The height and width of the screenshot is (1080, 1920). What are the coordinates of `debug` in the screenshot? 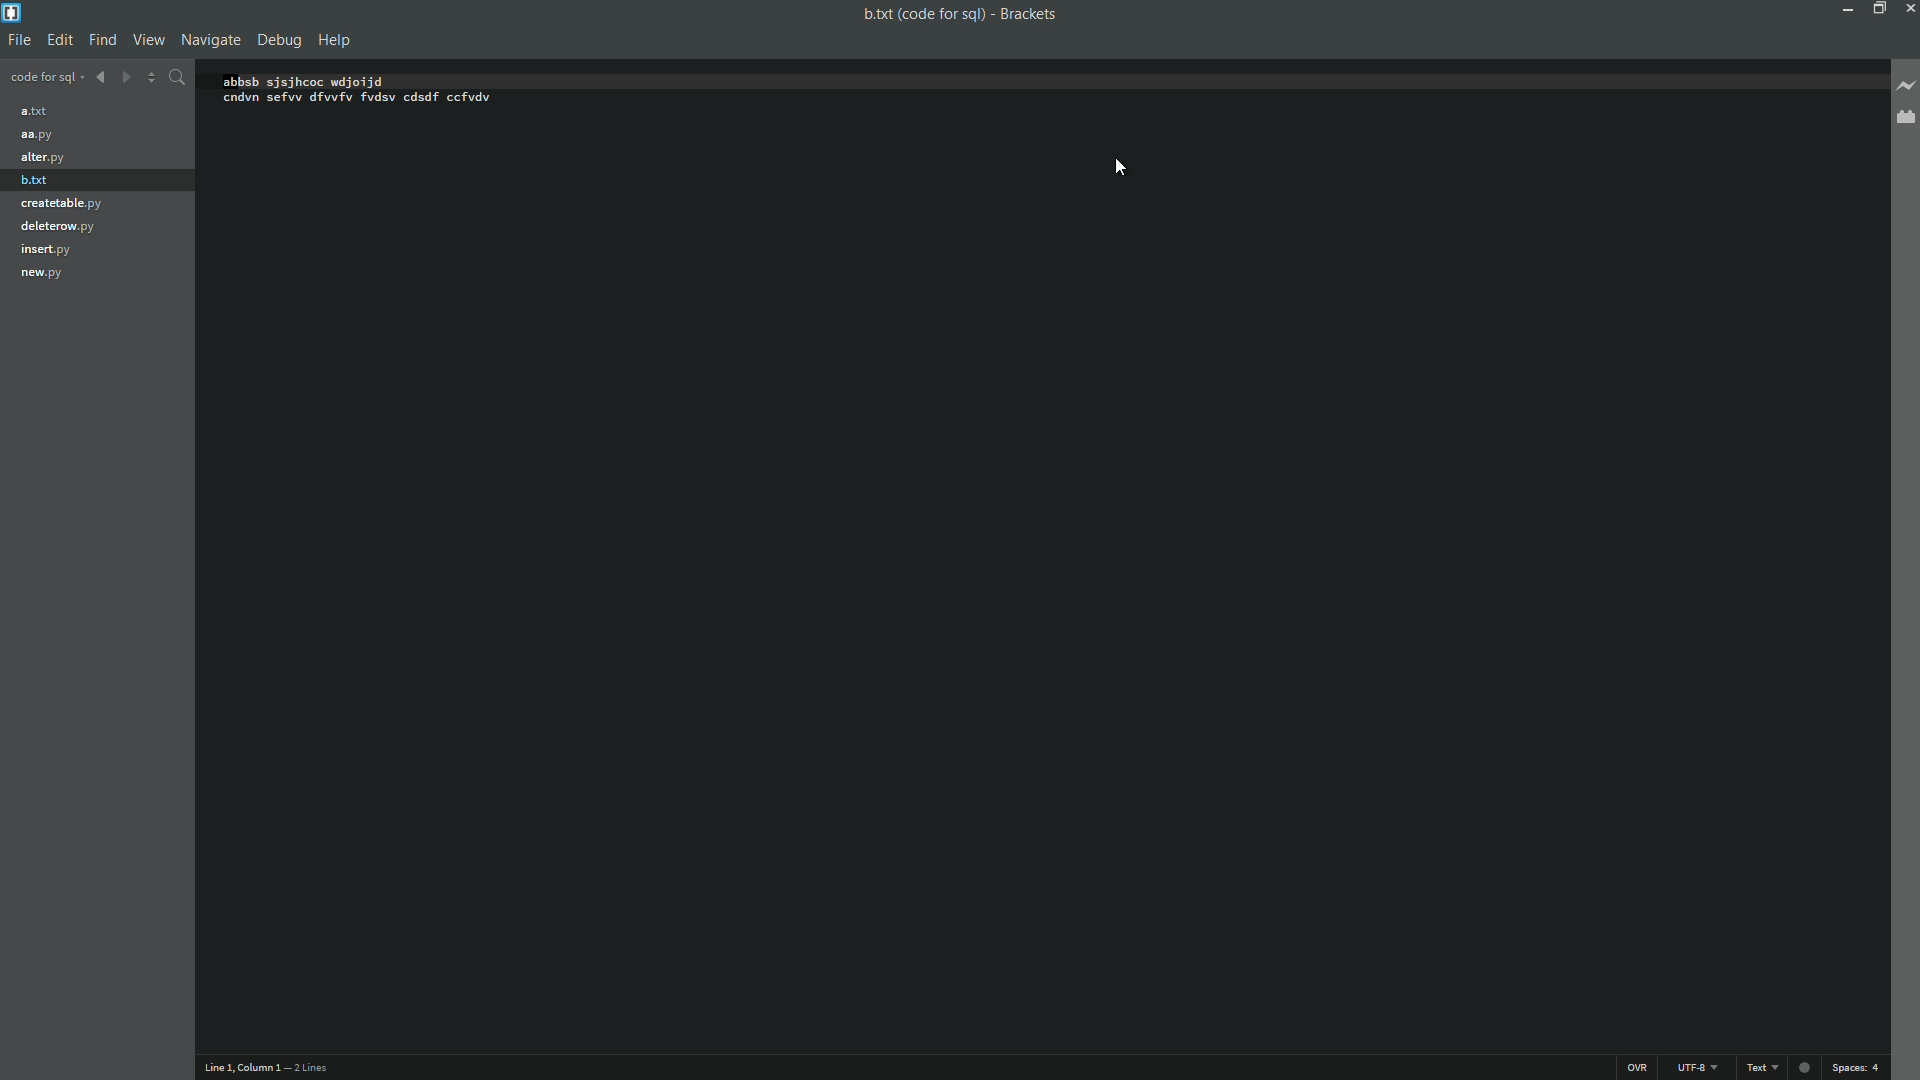 It's located at (279, 39).